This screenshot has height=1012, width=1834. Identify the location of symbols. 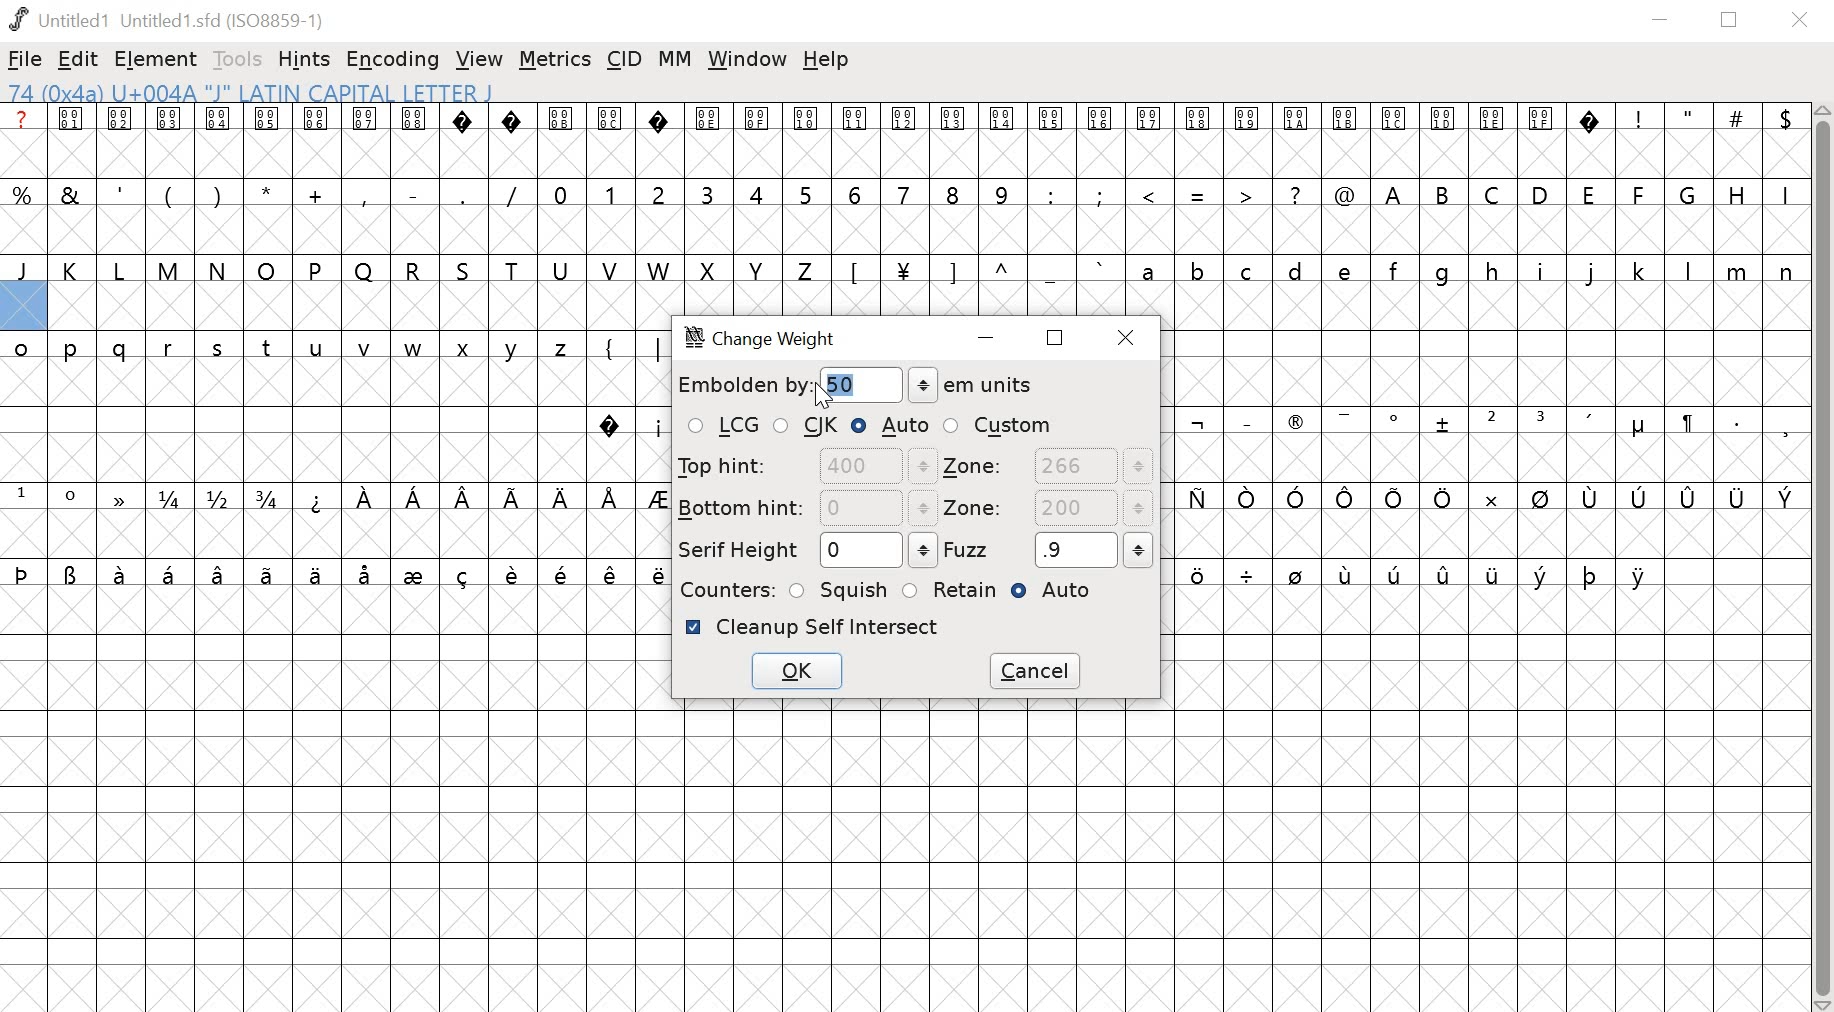
(624, 347).